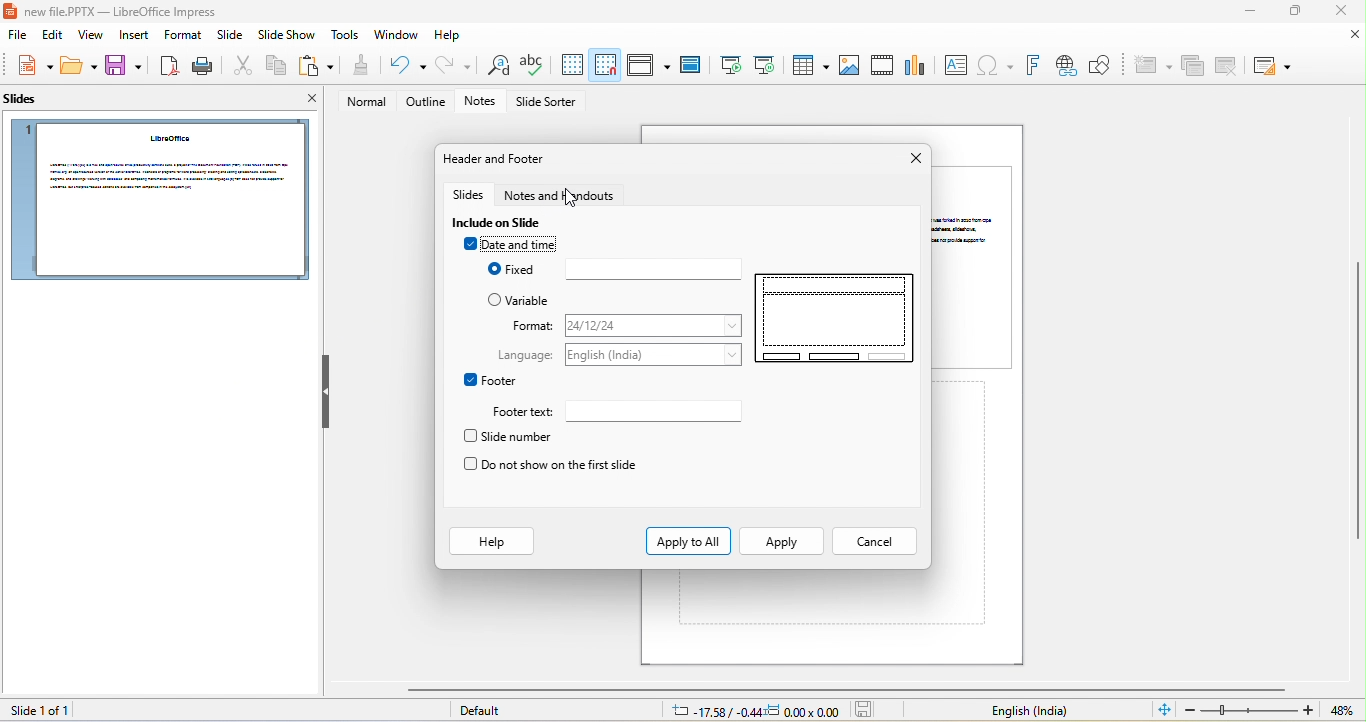  I want to click on default, so click(487, 712).